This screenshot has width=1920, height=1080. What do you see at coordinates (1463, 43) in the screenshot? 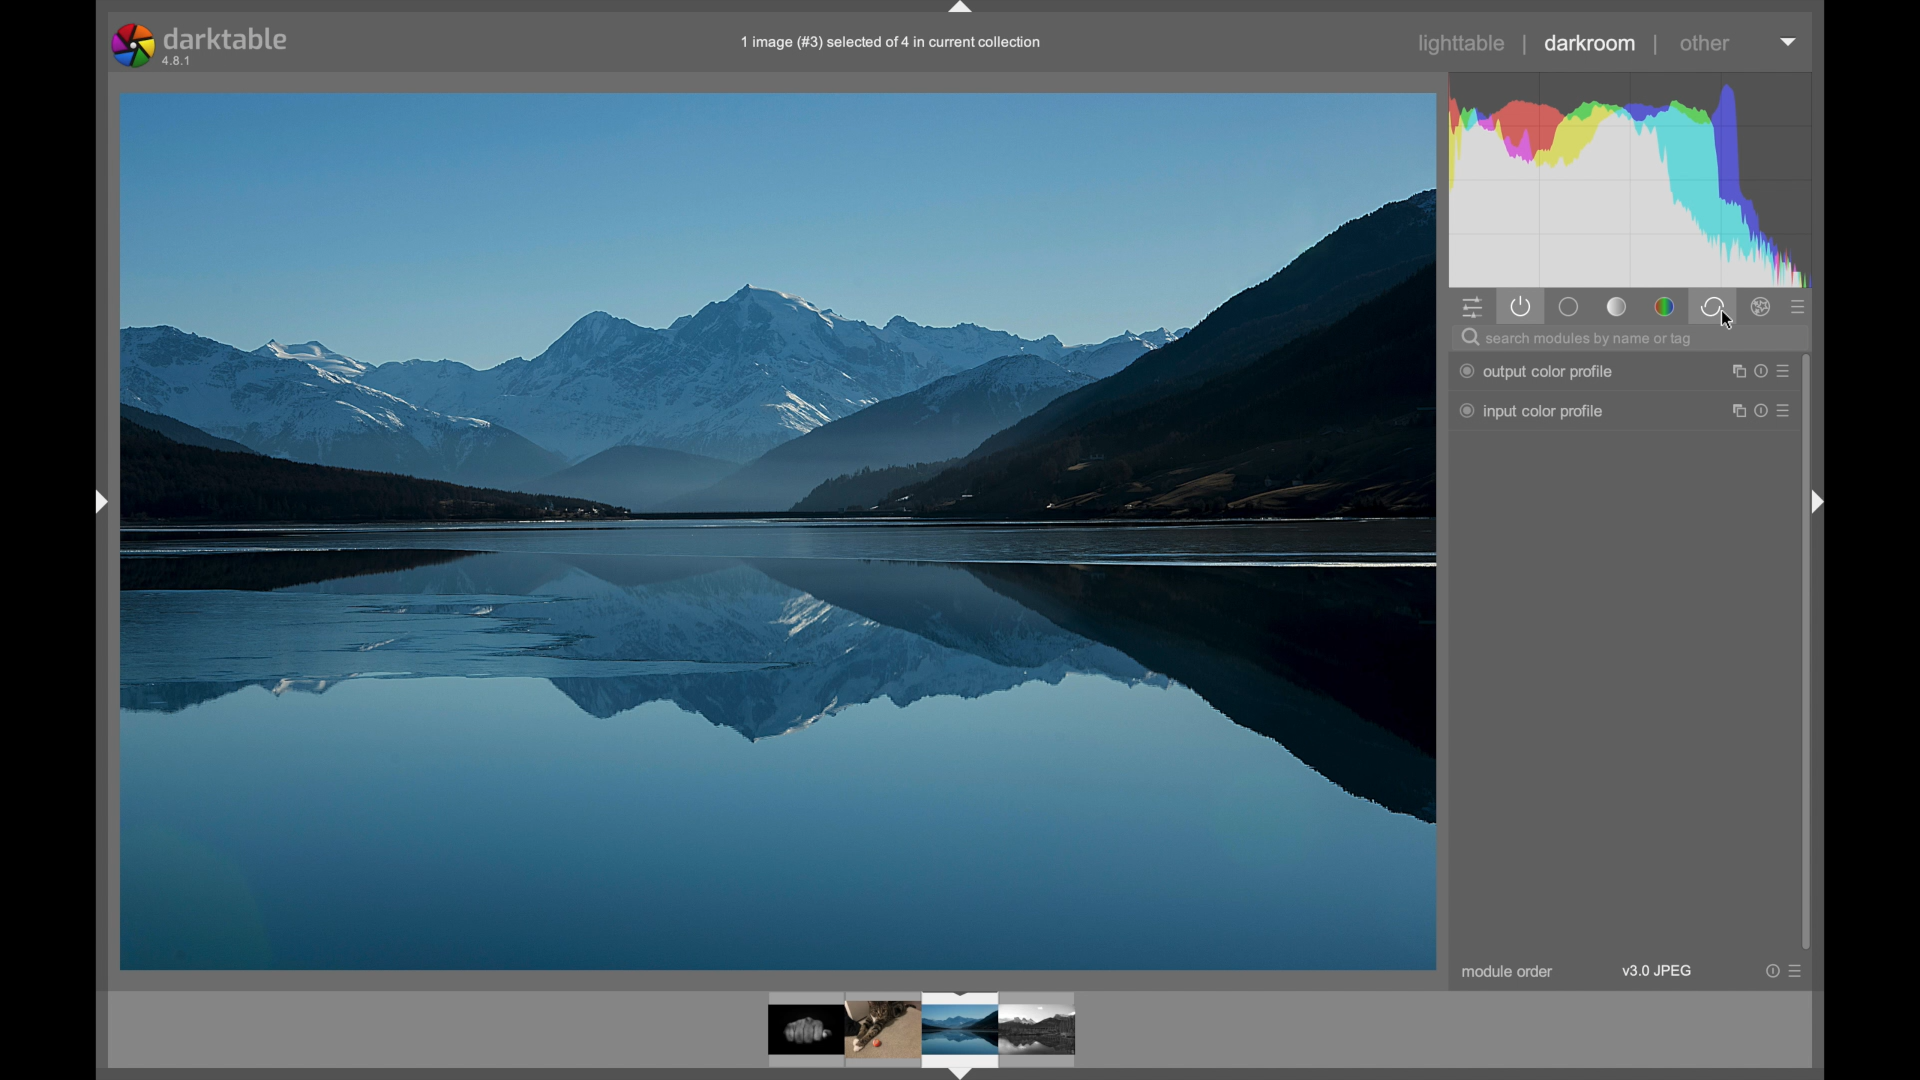
I see `lighttable` at bounding box center [1463, 43].